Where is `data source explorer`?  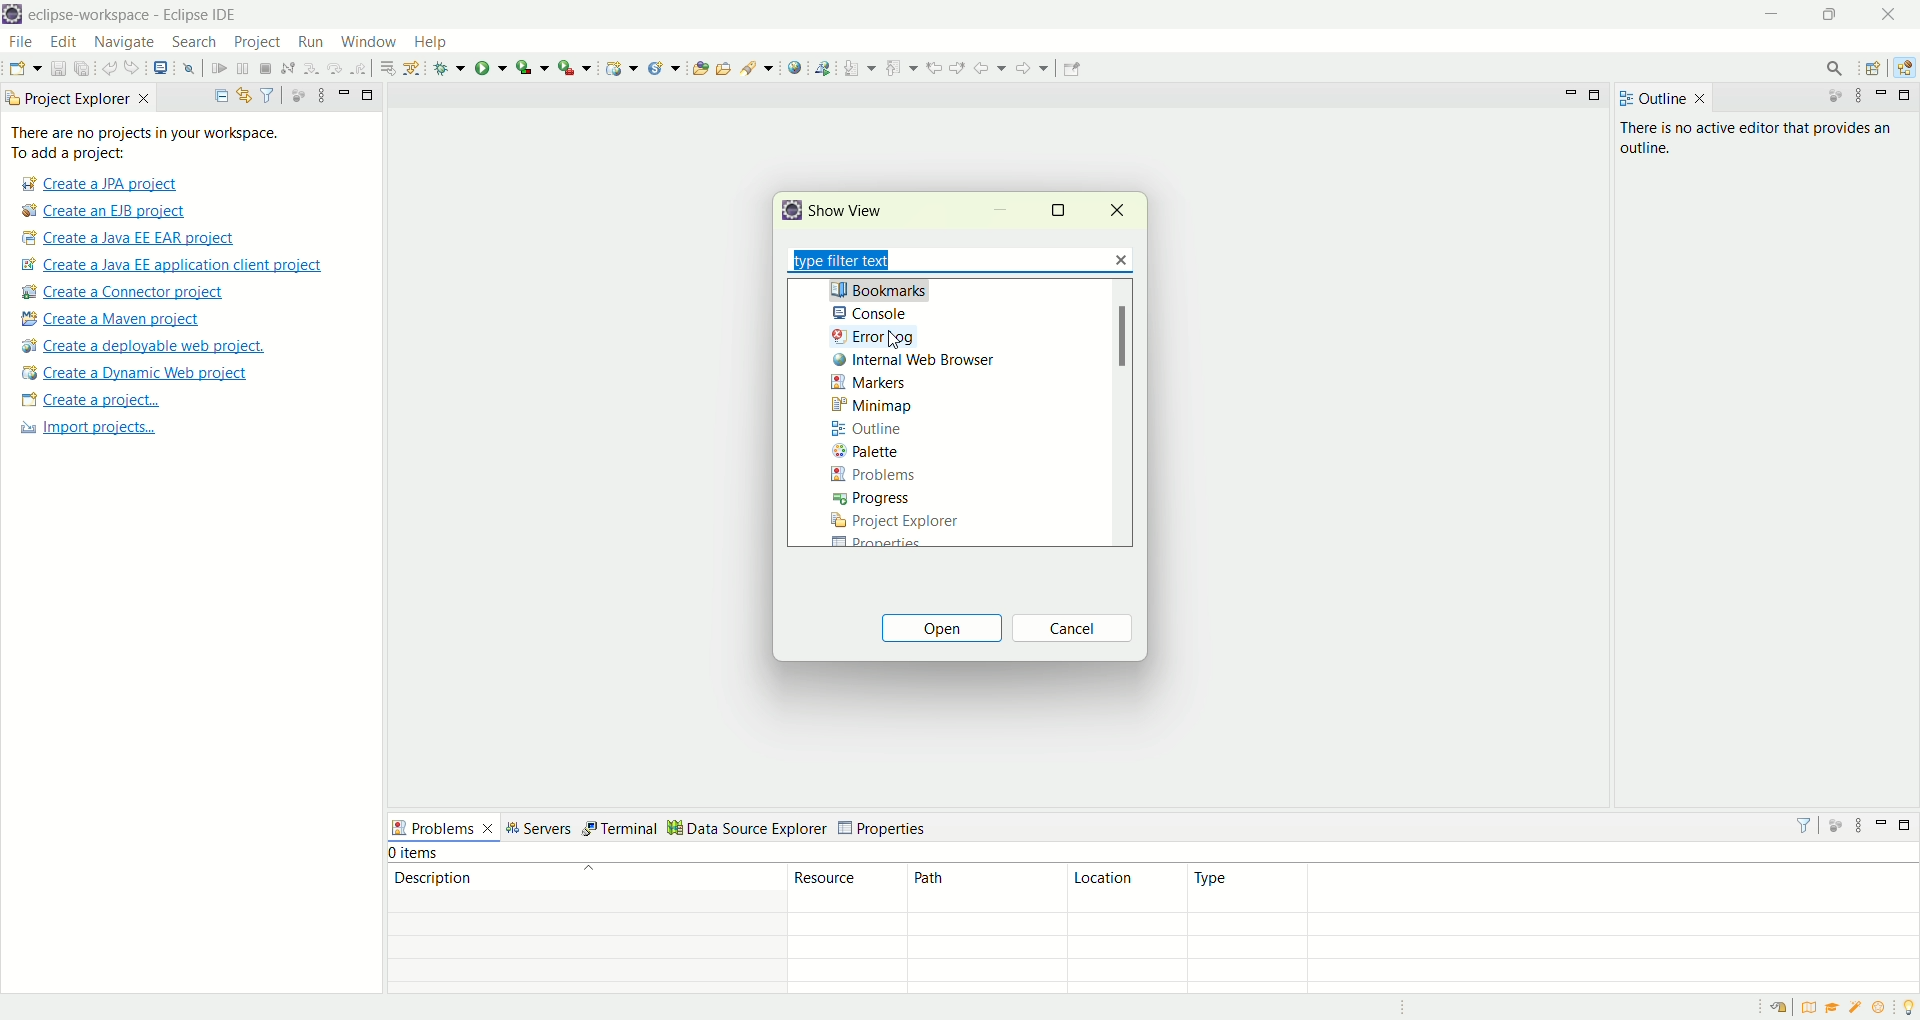 data source explorer is located at coordinates (746, 825).